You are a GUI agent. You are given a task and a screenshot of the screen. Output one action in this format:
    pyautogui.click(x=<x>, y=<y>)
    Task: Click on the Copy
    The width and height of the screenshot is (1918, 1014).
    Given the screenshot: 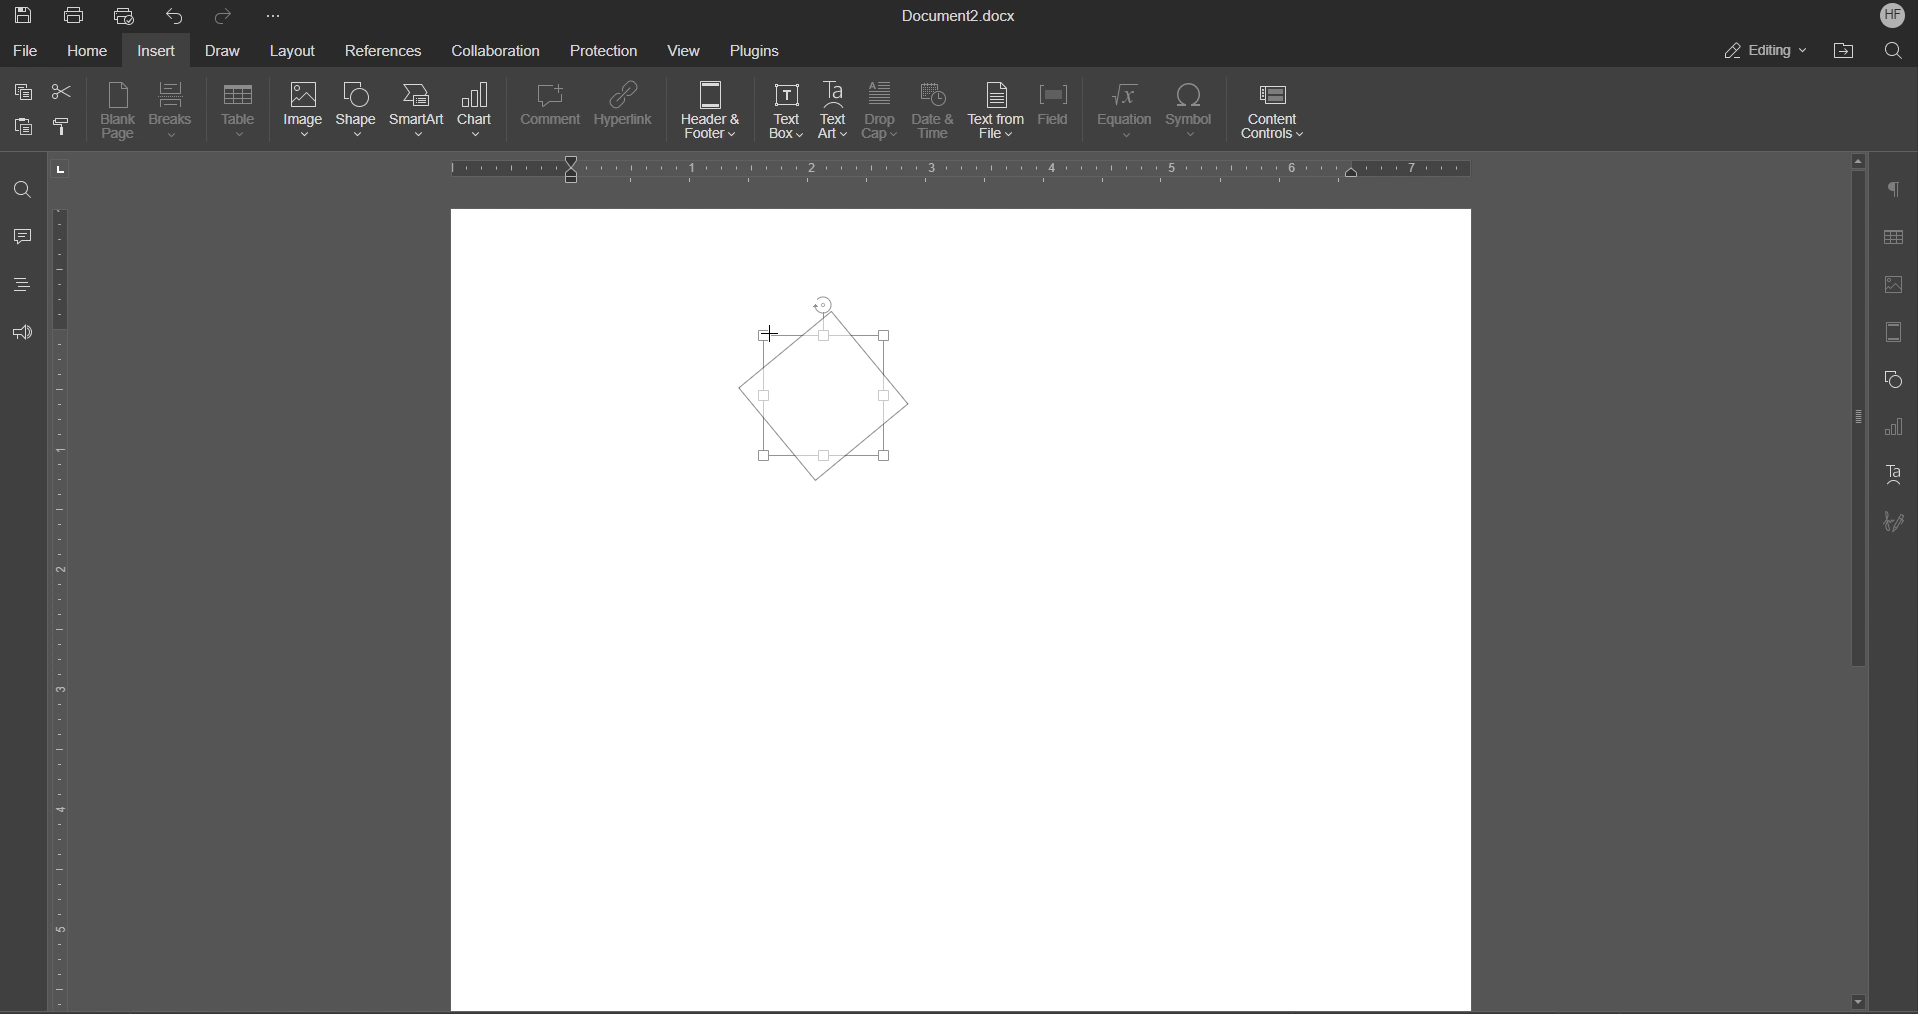 What is the action you would take?
    pyautogui.click(x=22, y=89)
    